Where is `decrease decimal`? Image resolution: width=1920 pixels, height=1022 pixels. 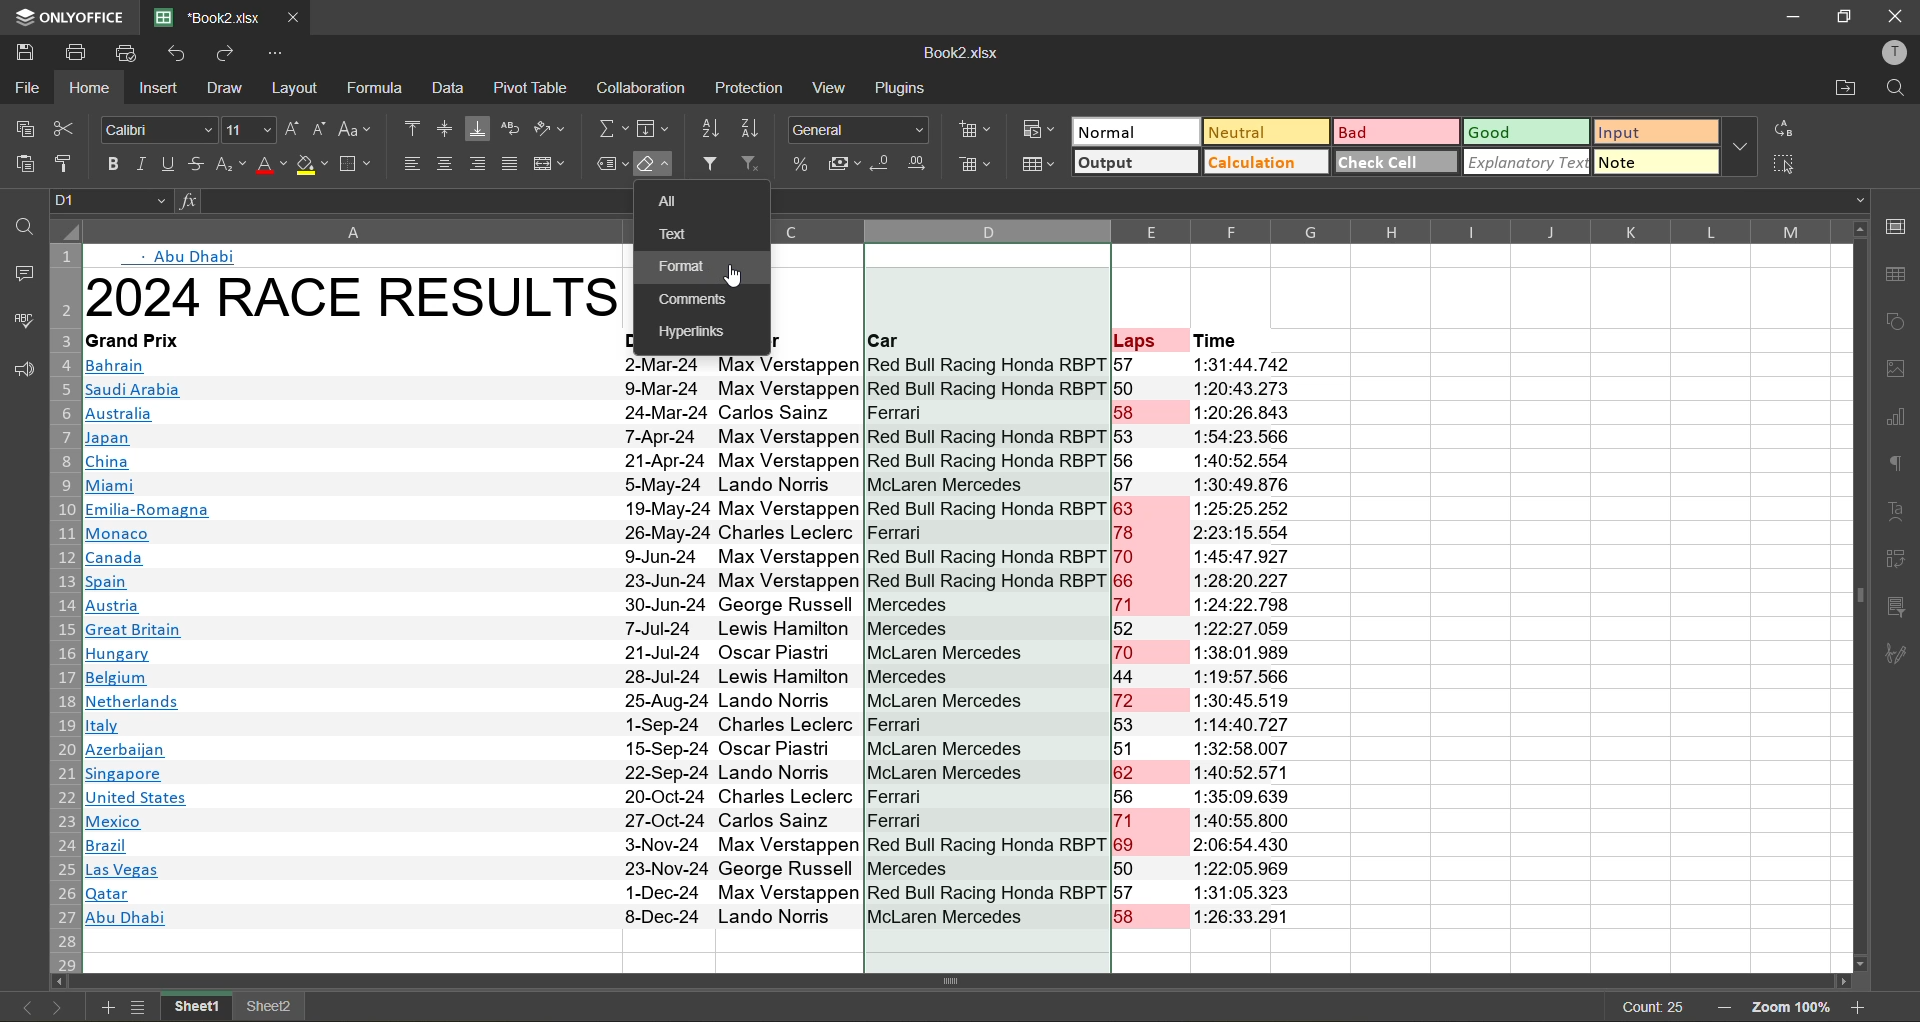 decrease decimal is located at coordinates (880, 164).